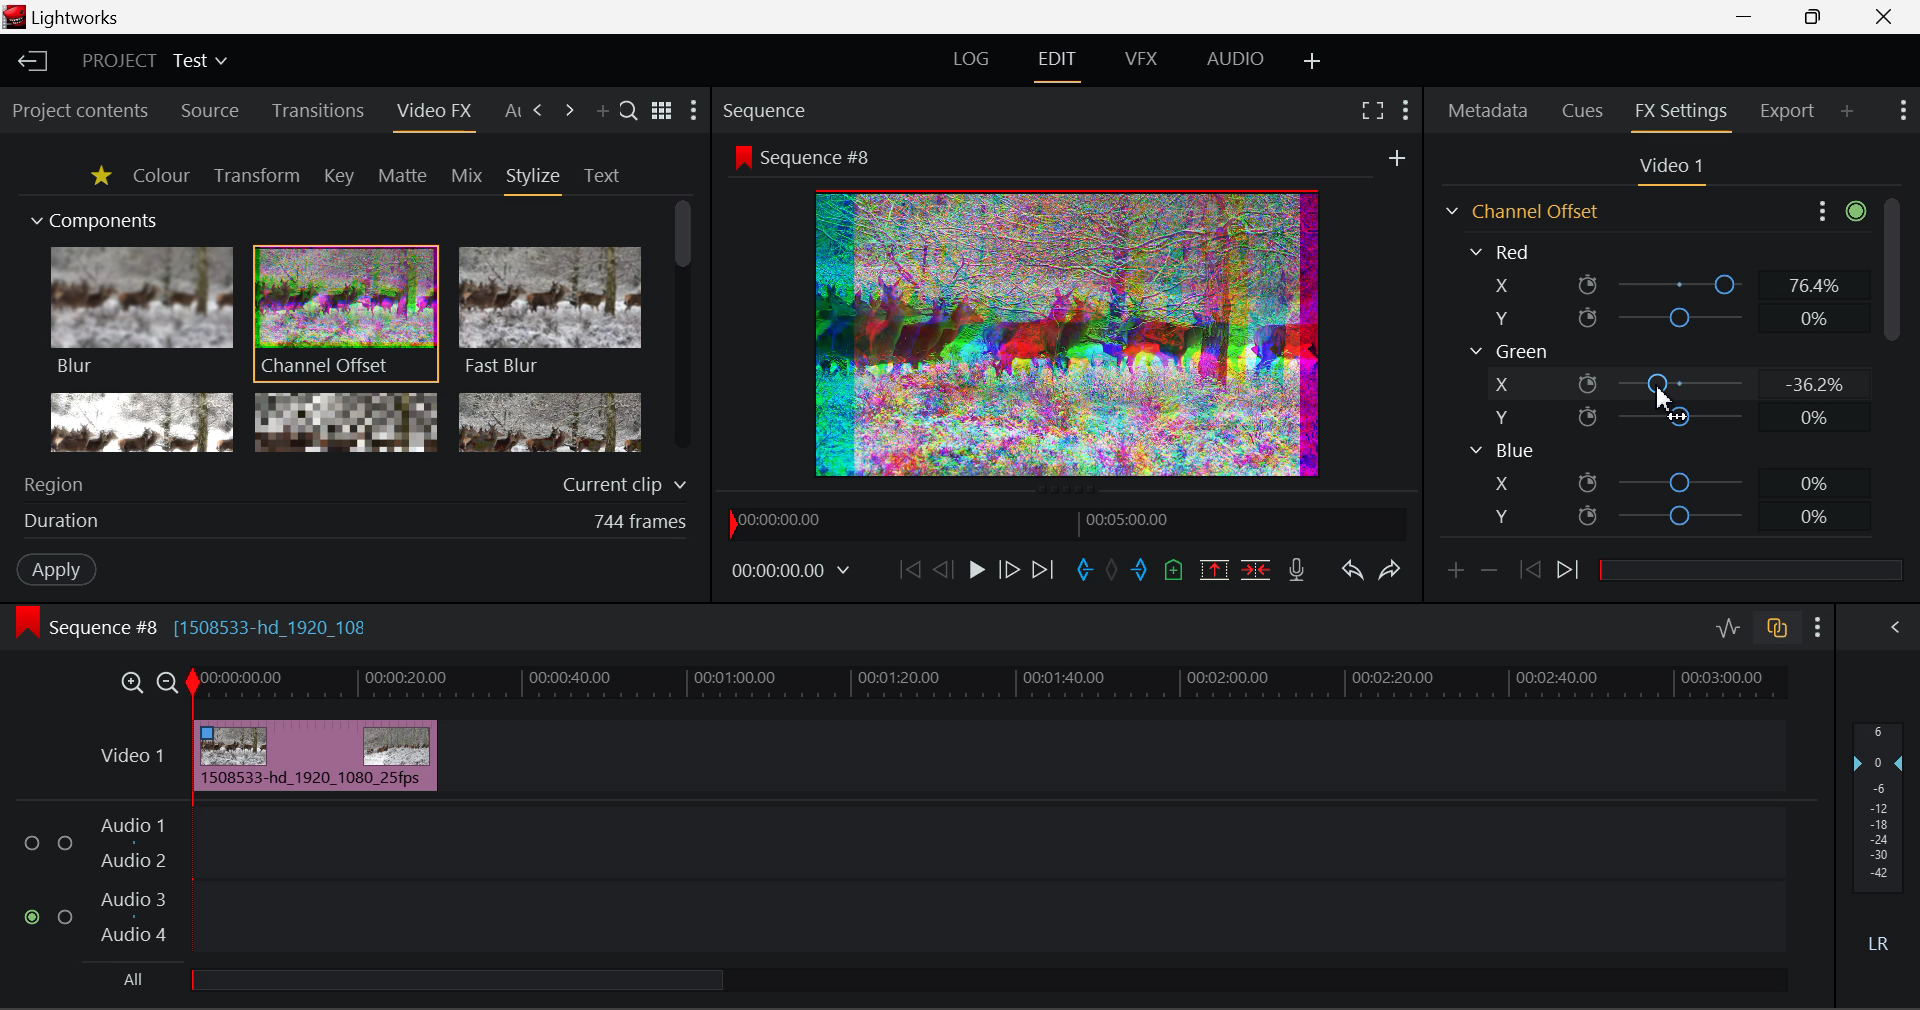 Image resolution: width=1920 pixels, height=1010 pixels. I want to click on all, so click(399, 983).